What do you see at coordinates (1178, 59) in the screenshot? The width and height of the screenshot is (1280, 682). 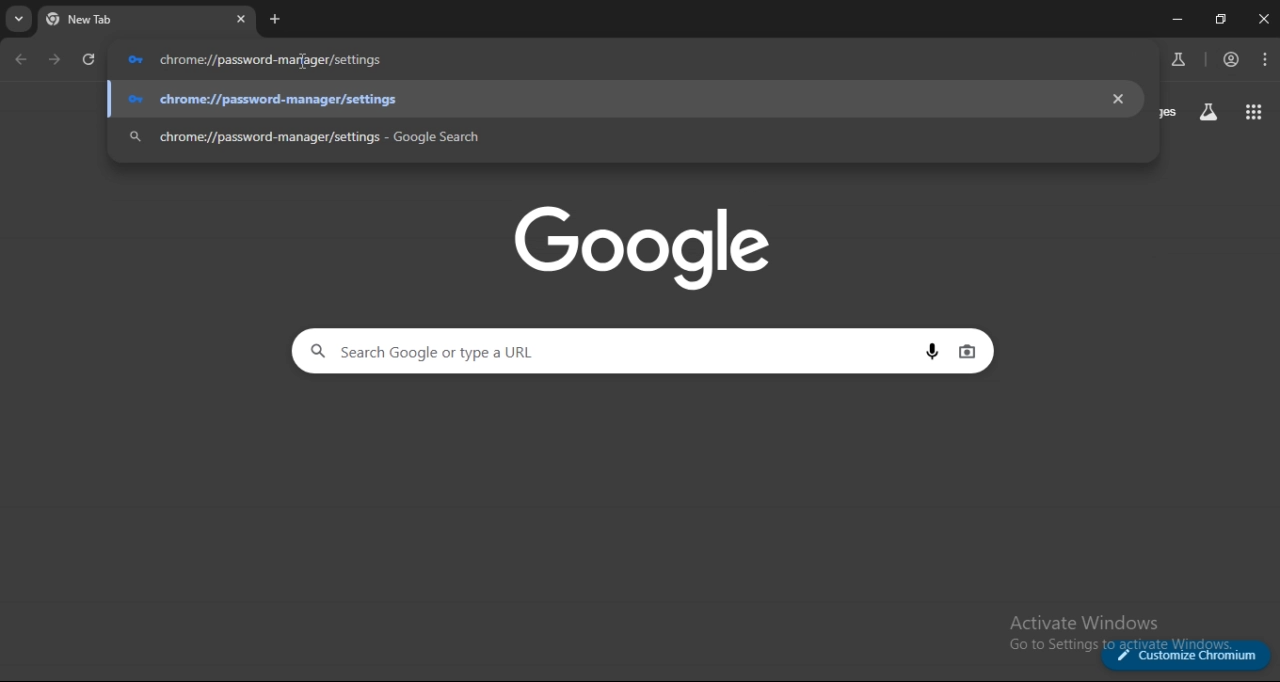 I see `search labs` at bounding box center [1178, 59].